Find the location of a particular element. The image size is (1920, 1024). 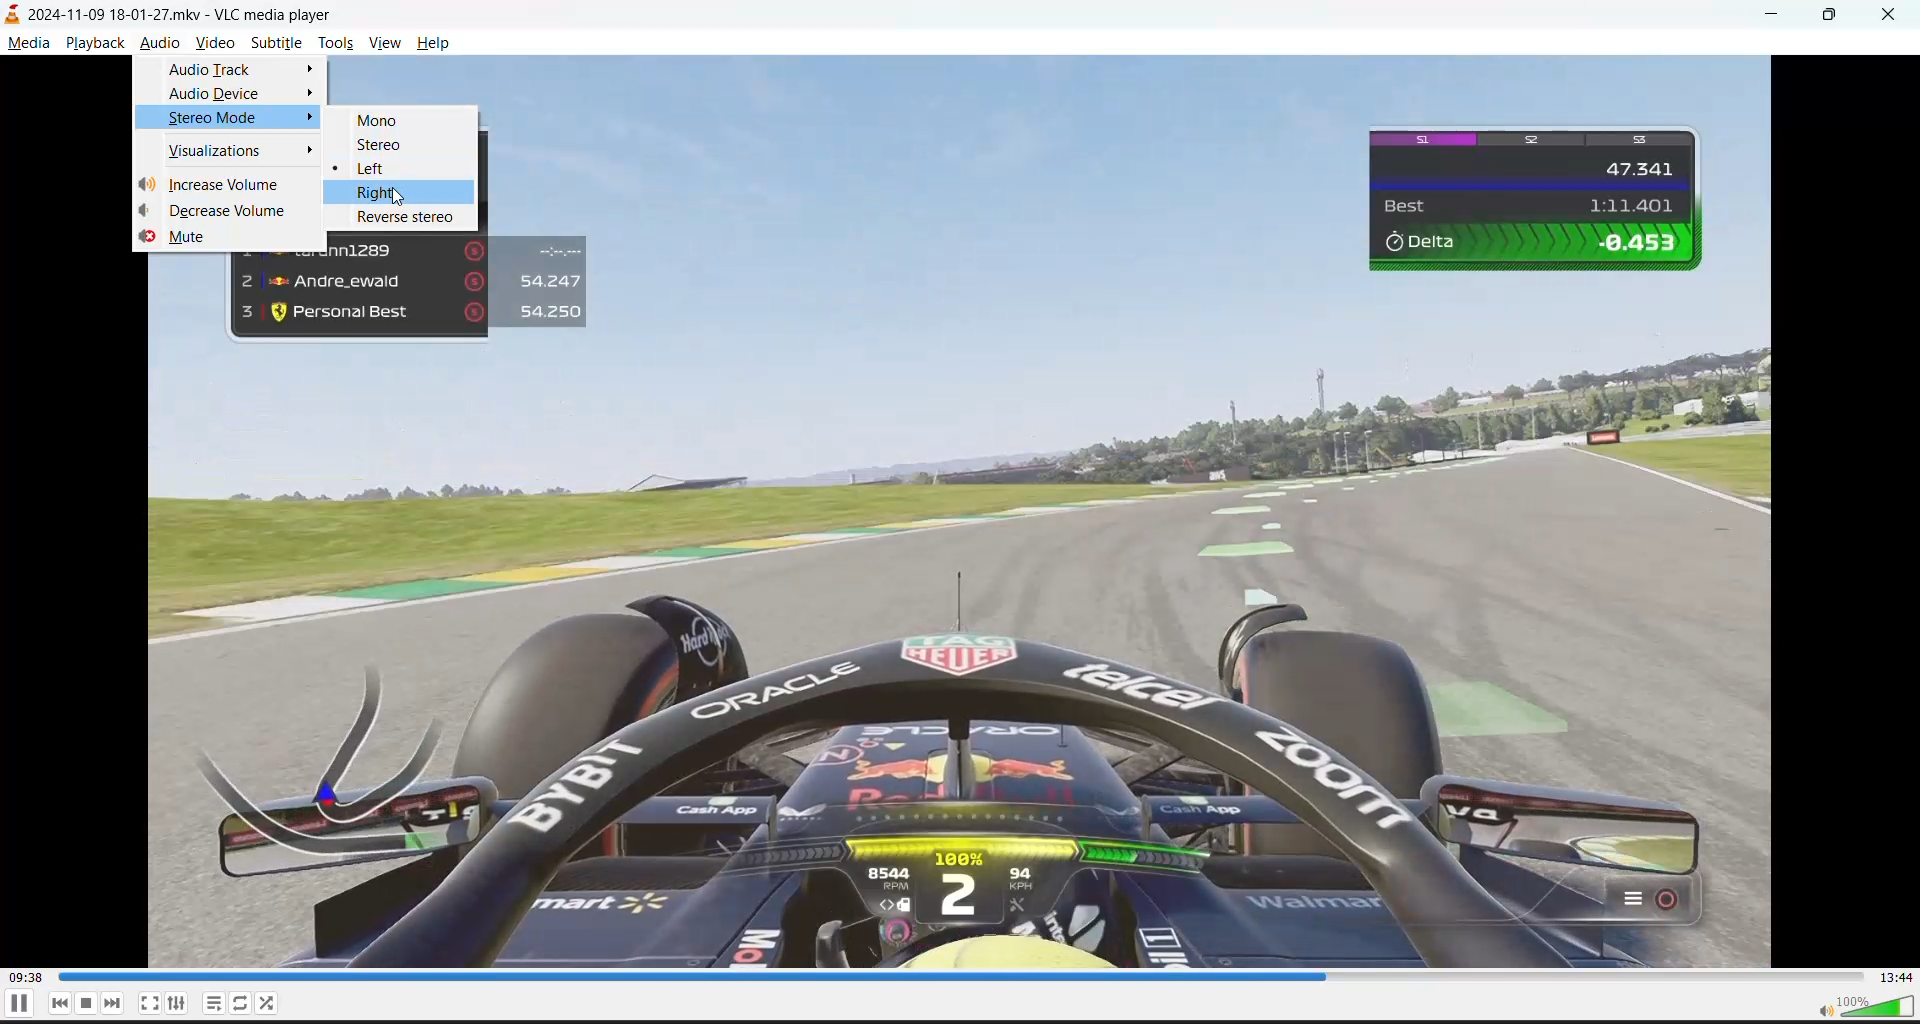

close is located at coordinates (1889, 16).